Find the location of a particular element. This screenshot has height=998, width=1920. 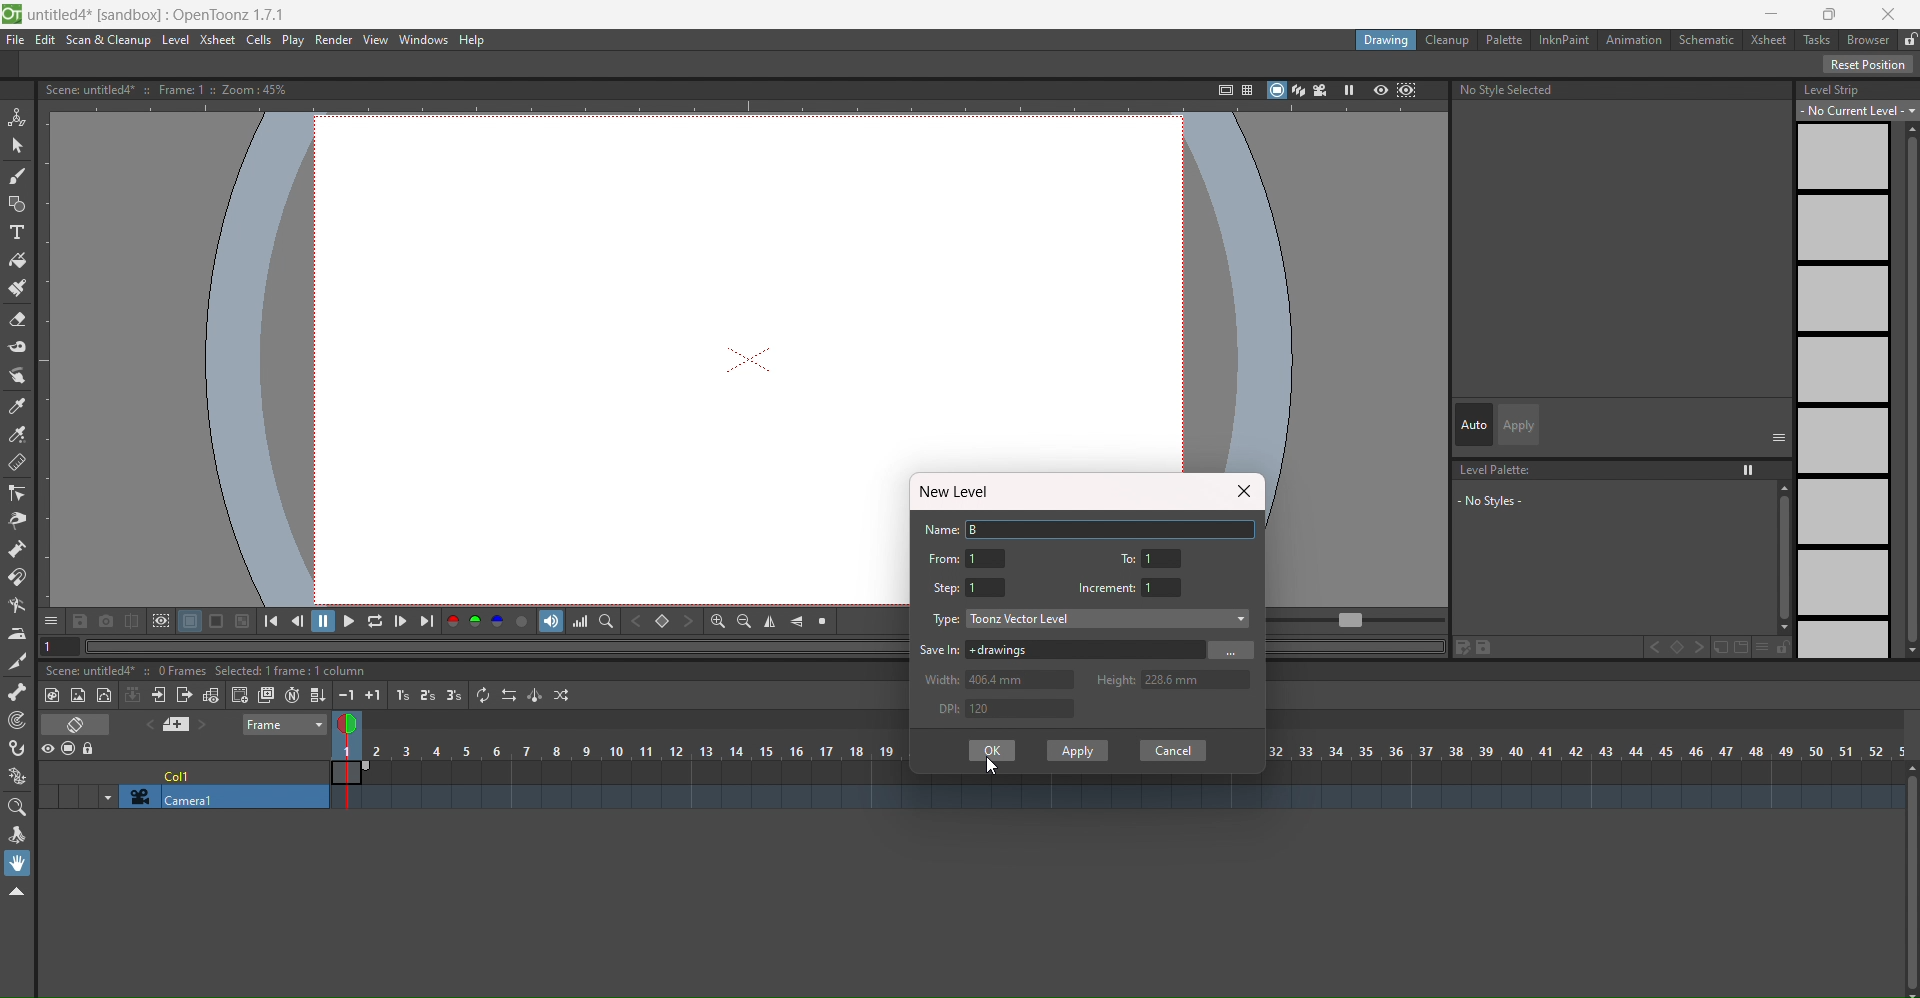

frame is located at coordinates (286, 726).